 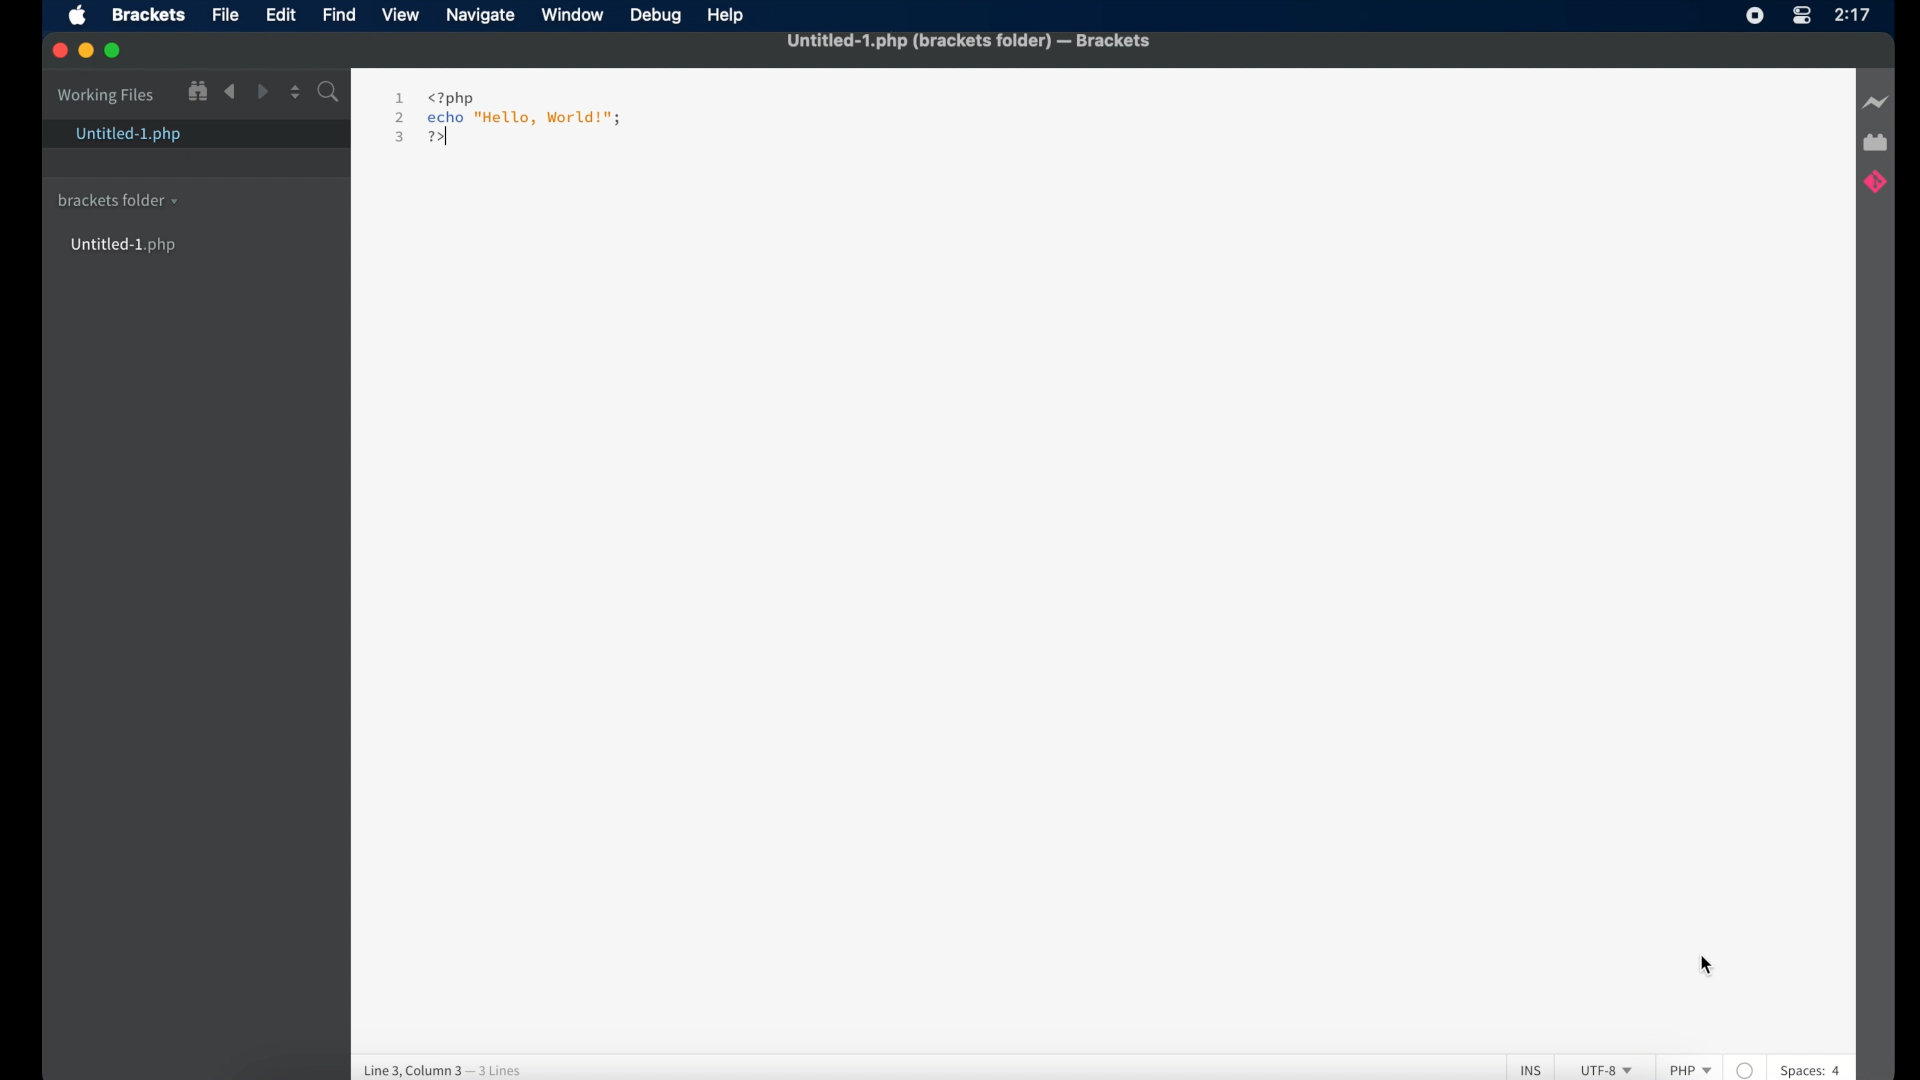 I want to click on untitled-1 ph, so click(x=126, y=246).